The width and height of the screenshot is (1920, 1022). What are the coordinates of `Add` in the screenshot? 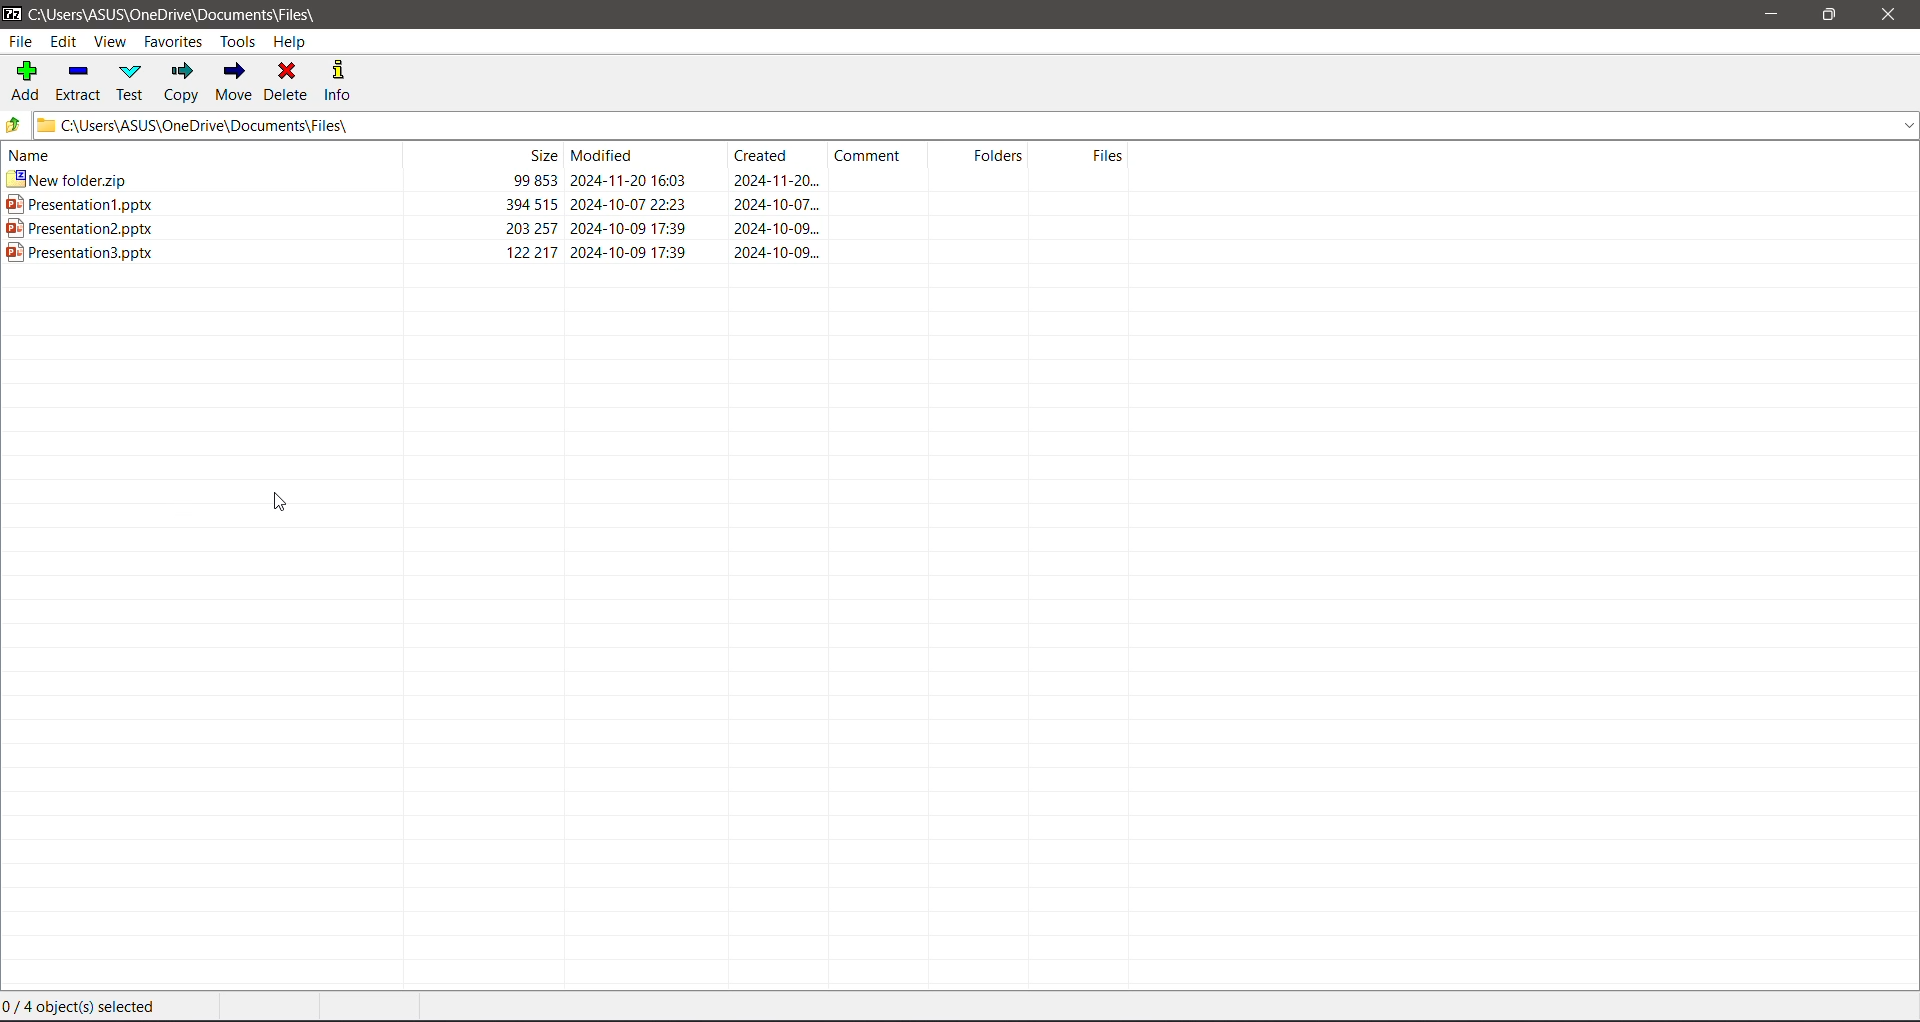 It's located at (27, 81).